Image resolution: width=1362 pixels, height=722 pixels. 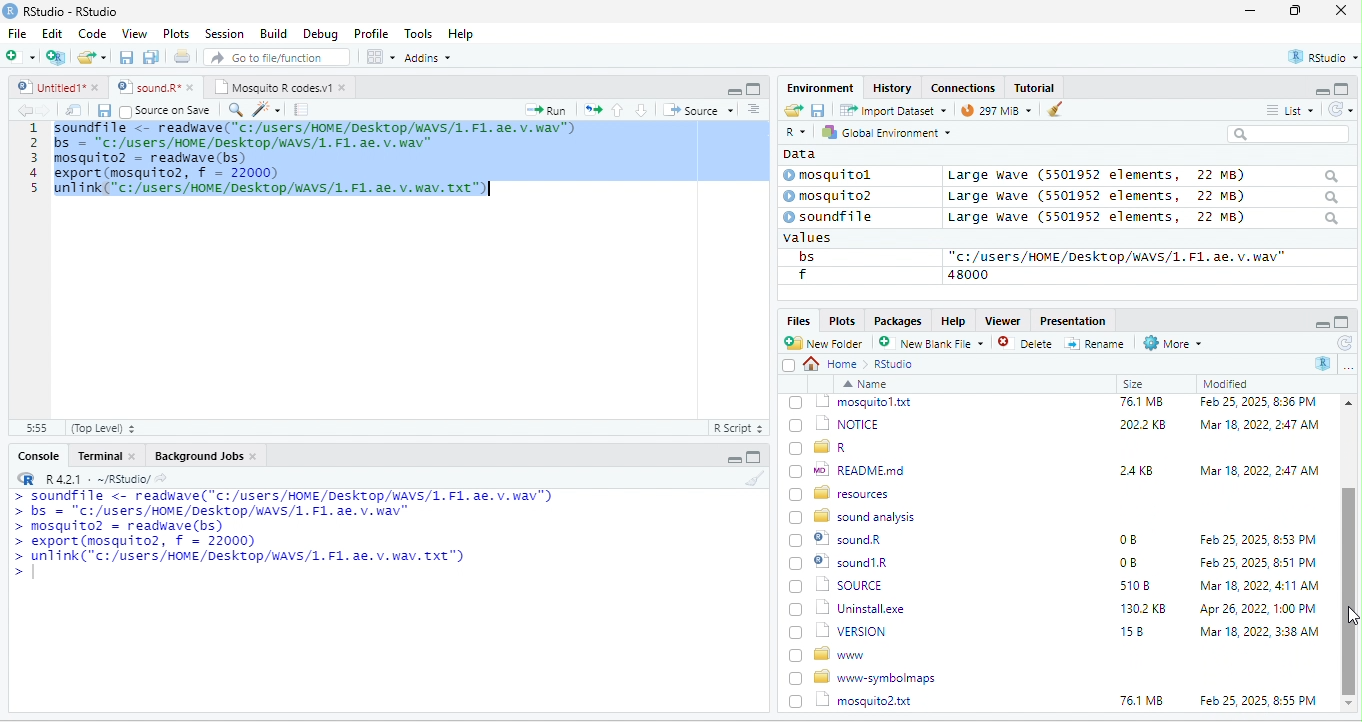 I want to click on 24KB, so click(x=1133, y=588).